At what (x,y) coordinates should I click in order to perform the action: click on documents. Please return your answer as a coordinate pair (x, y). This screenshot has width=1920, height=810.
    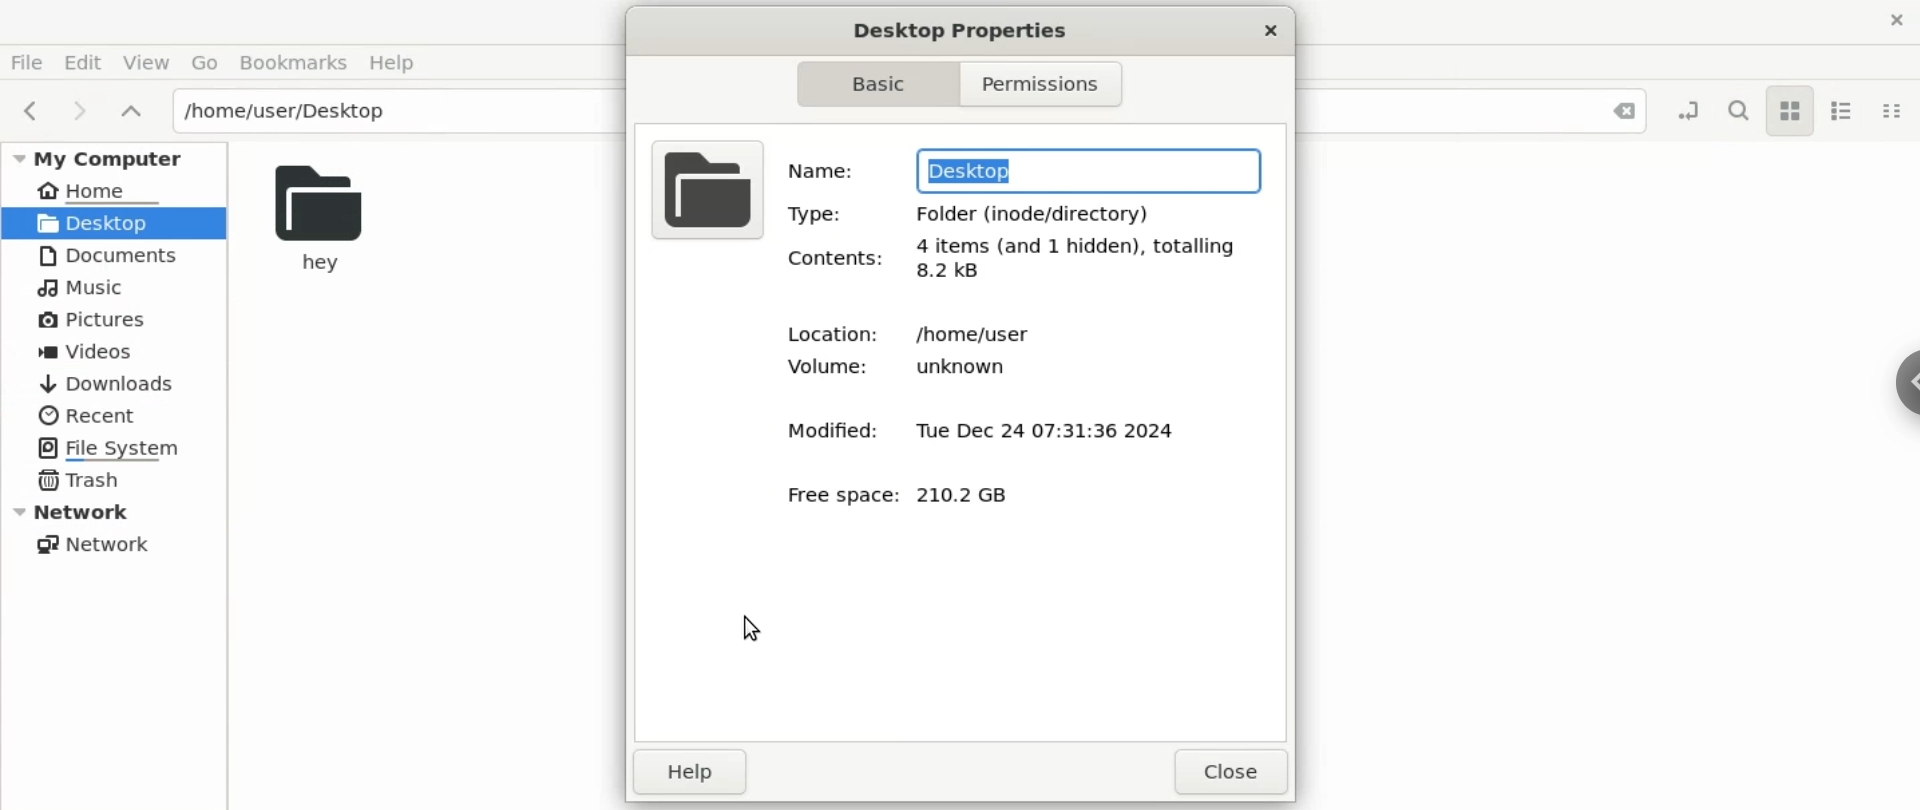
    Looking at the image, I should click on (105, 255).